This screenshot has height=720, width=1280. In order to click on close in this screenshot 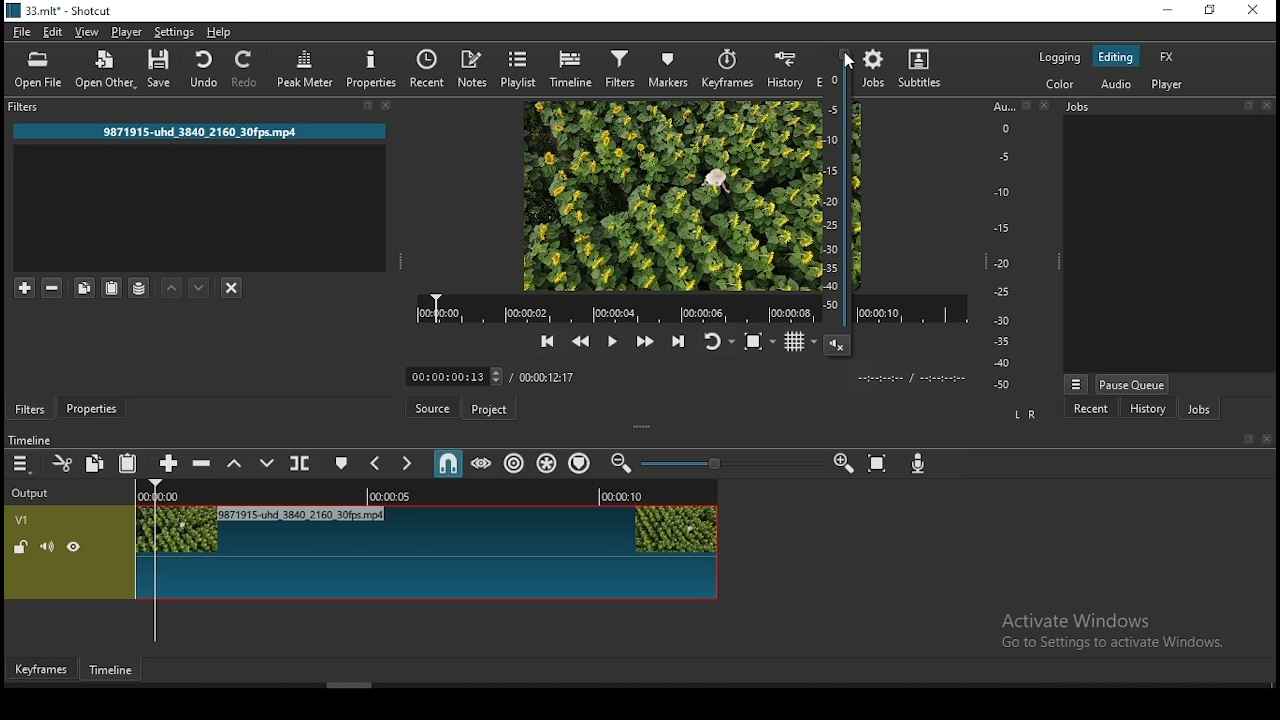, I will do `click(389, 106)`.